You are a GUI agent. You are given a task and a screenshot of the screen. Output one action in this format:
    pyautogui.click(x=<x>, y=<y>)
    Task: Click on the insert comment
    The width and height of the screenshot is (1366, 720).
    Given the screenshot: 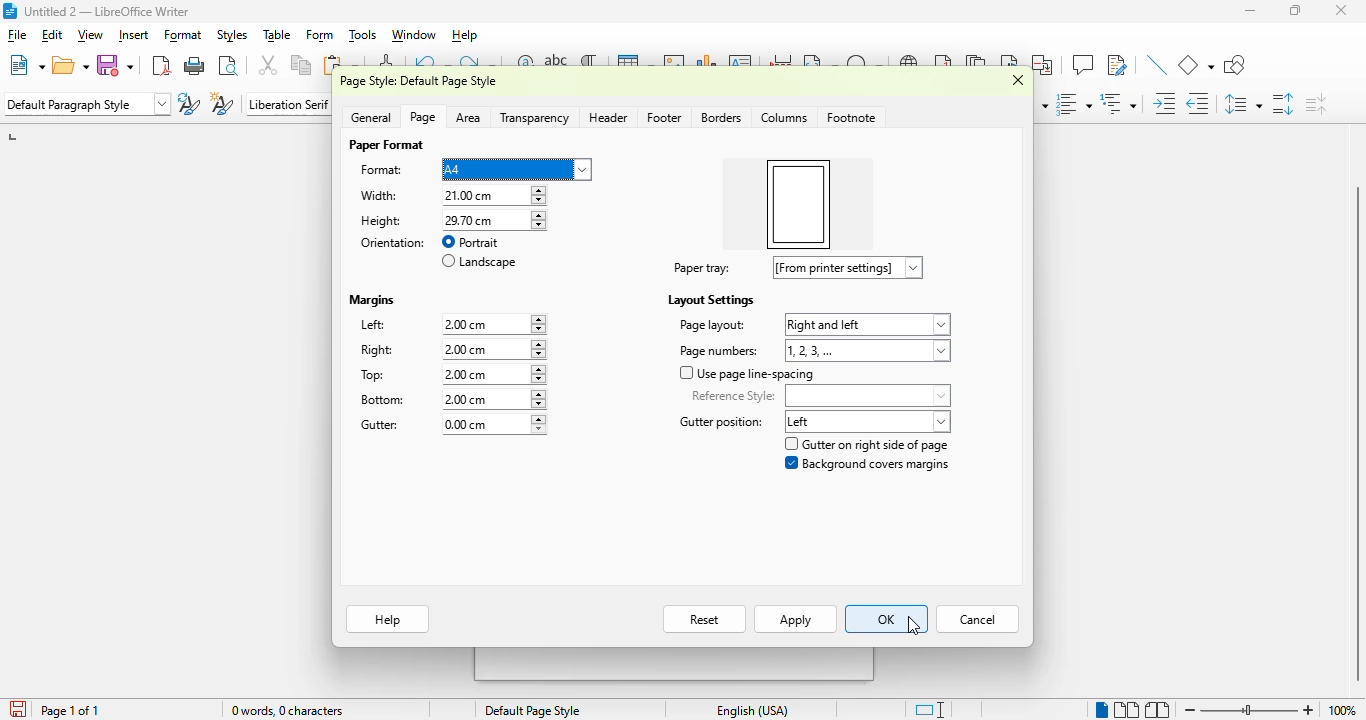 What is the action you would take?
    pyautogui.click(x=1083, y=64)
    